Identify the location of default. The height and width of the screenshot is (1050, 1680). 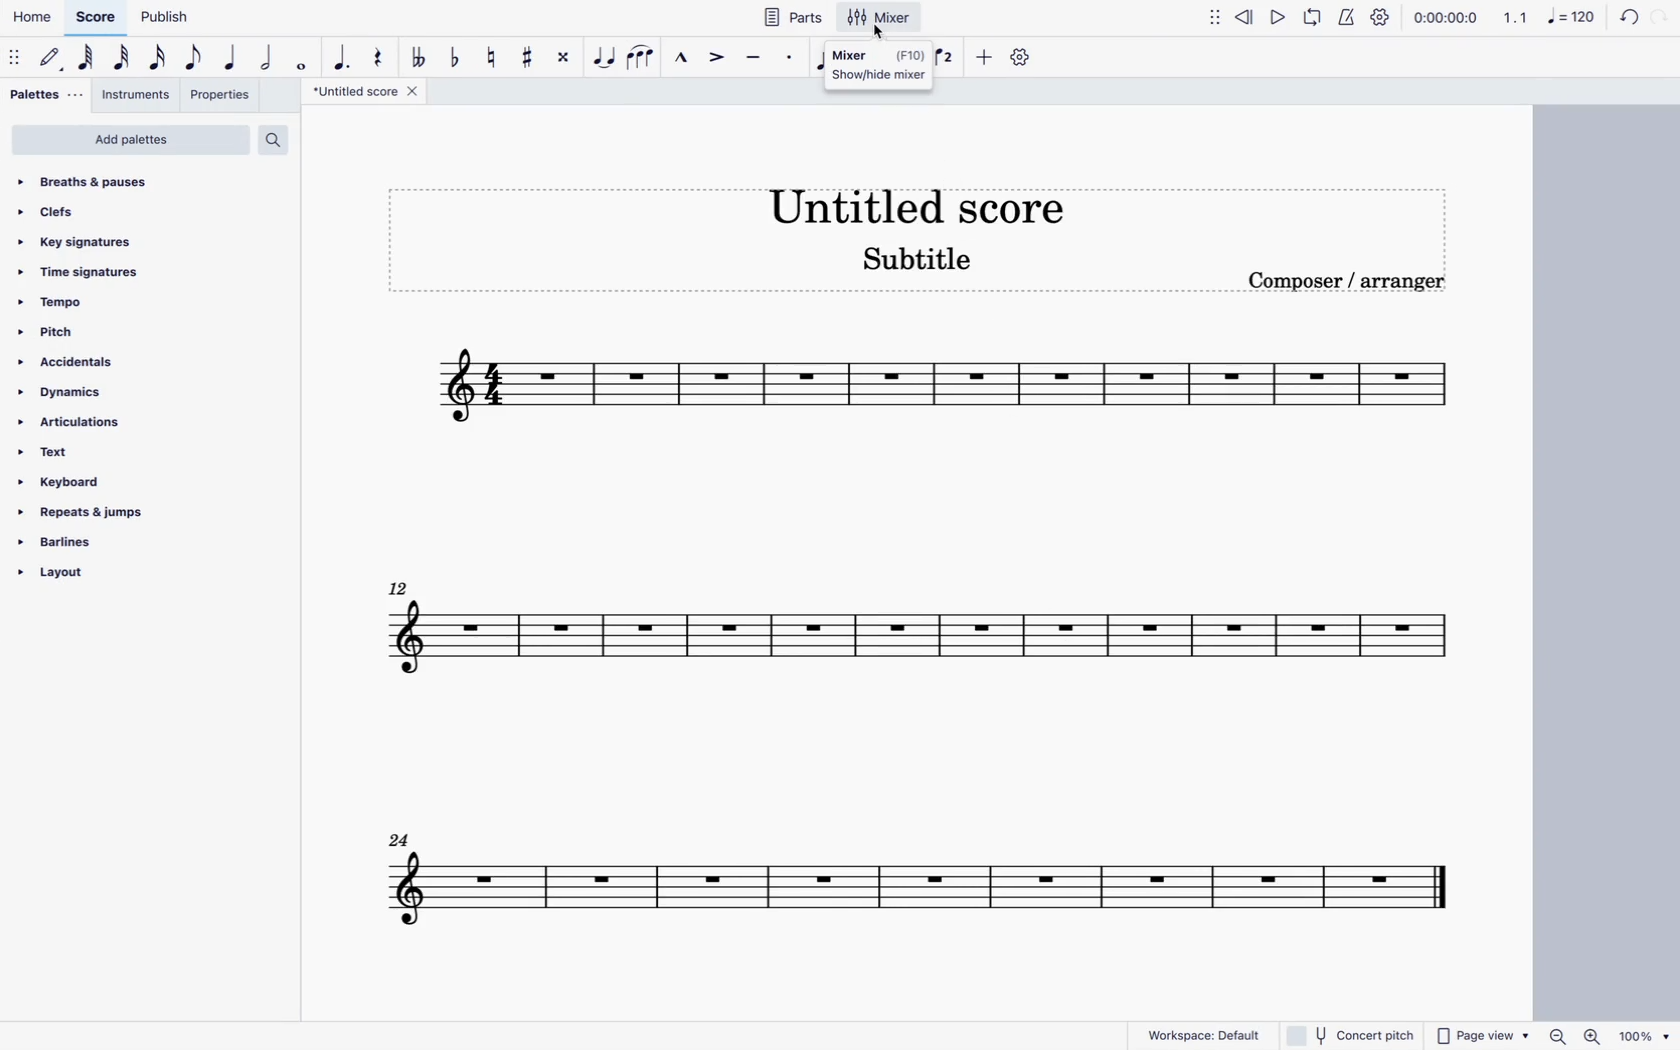
(52, 58).